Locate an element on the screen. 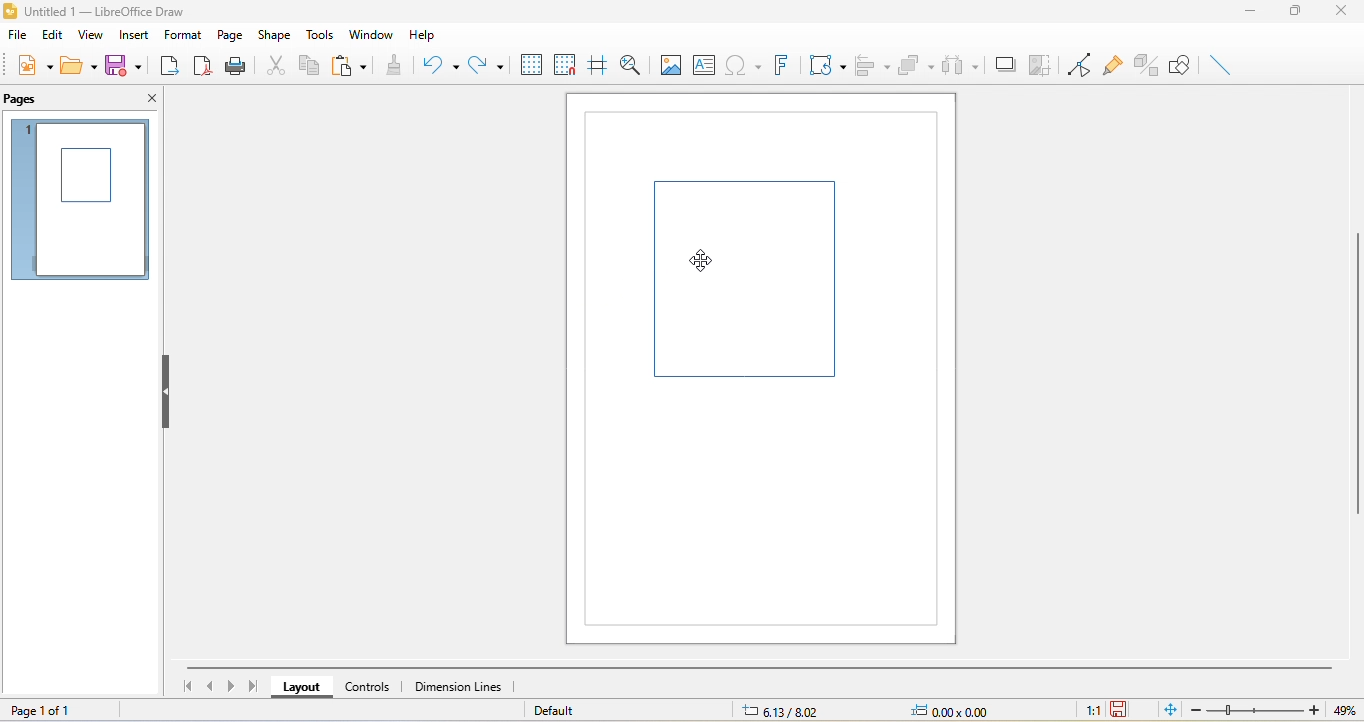 This screenshot has height=722, width=1364. 1:1 is located at coordinates (1091, 711).